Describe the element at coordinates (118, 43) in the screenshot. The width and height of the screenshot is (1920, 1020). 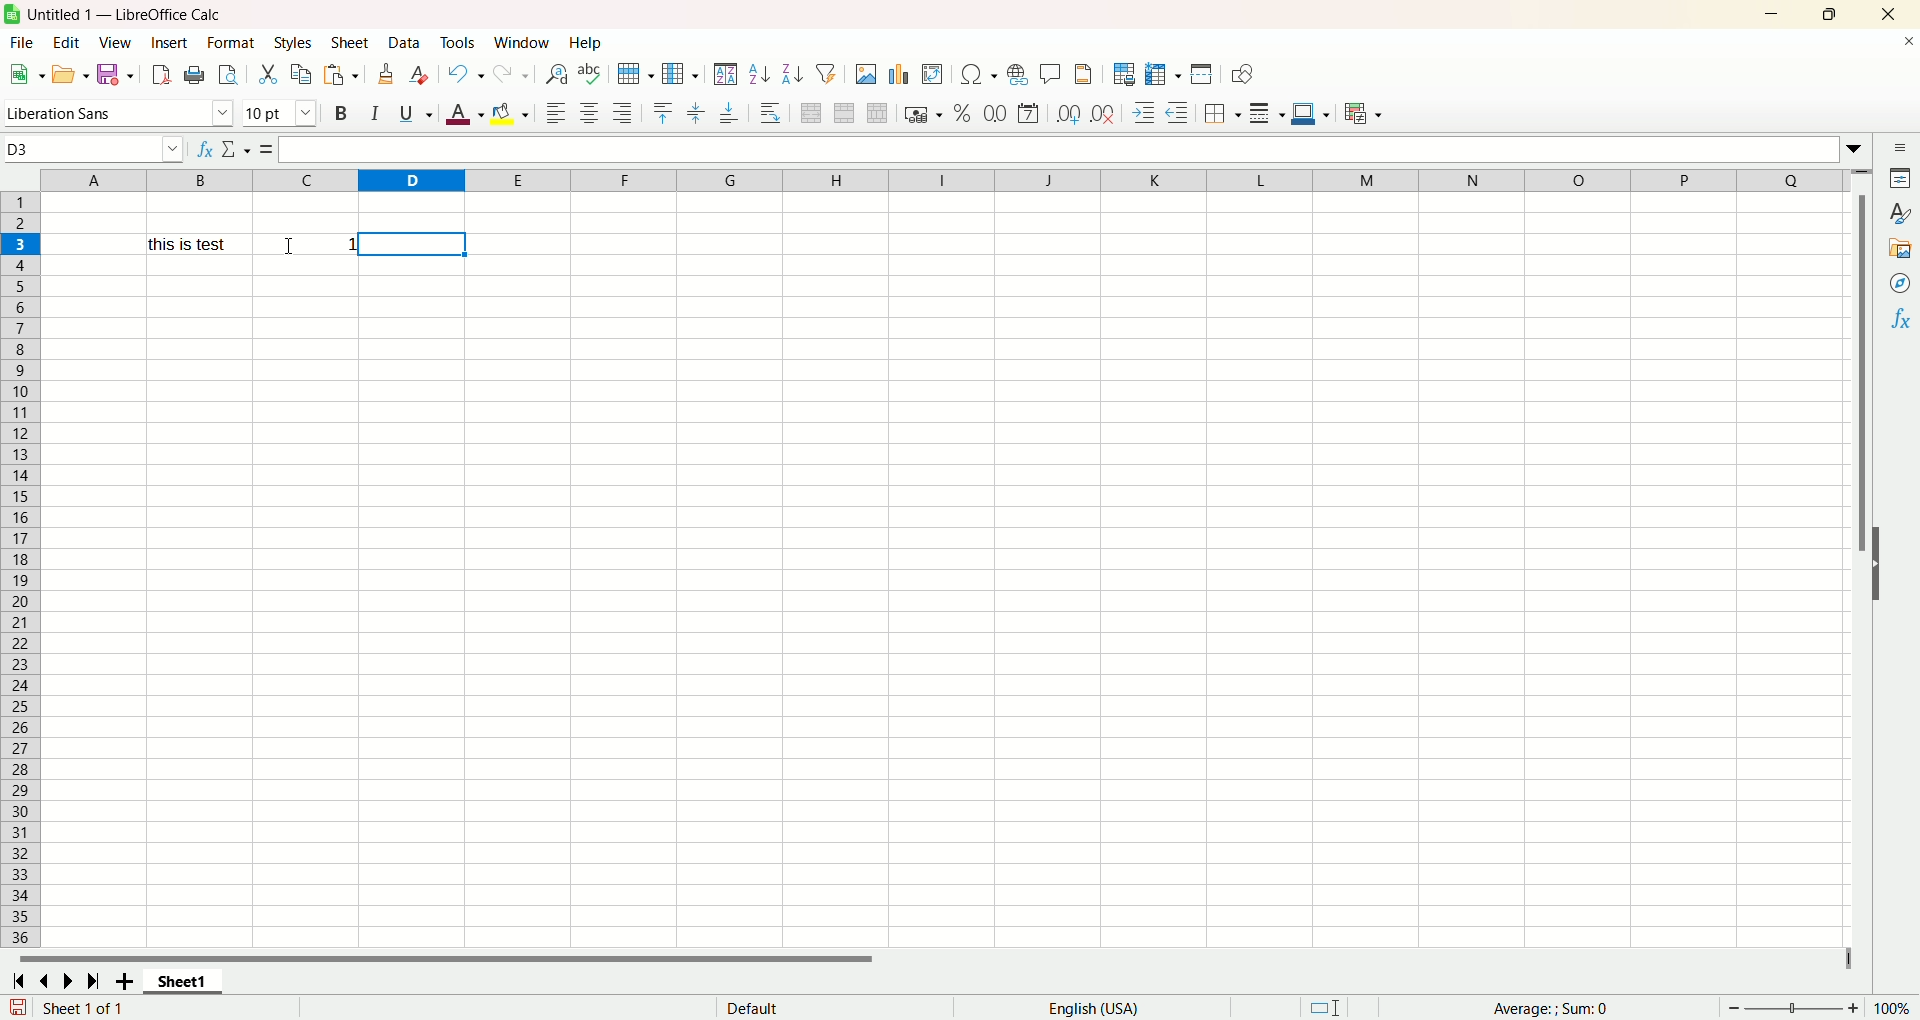
I see `view` at that location.